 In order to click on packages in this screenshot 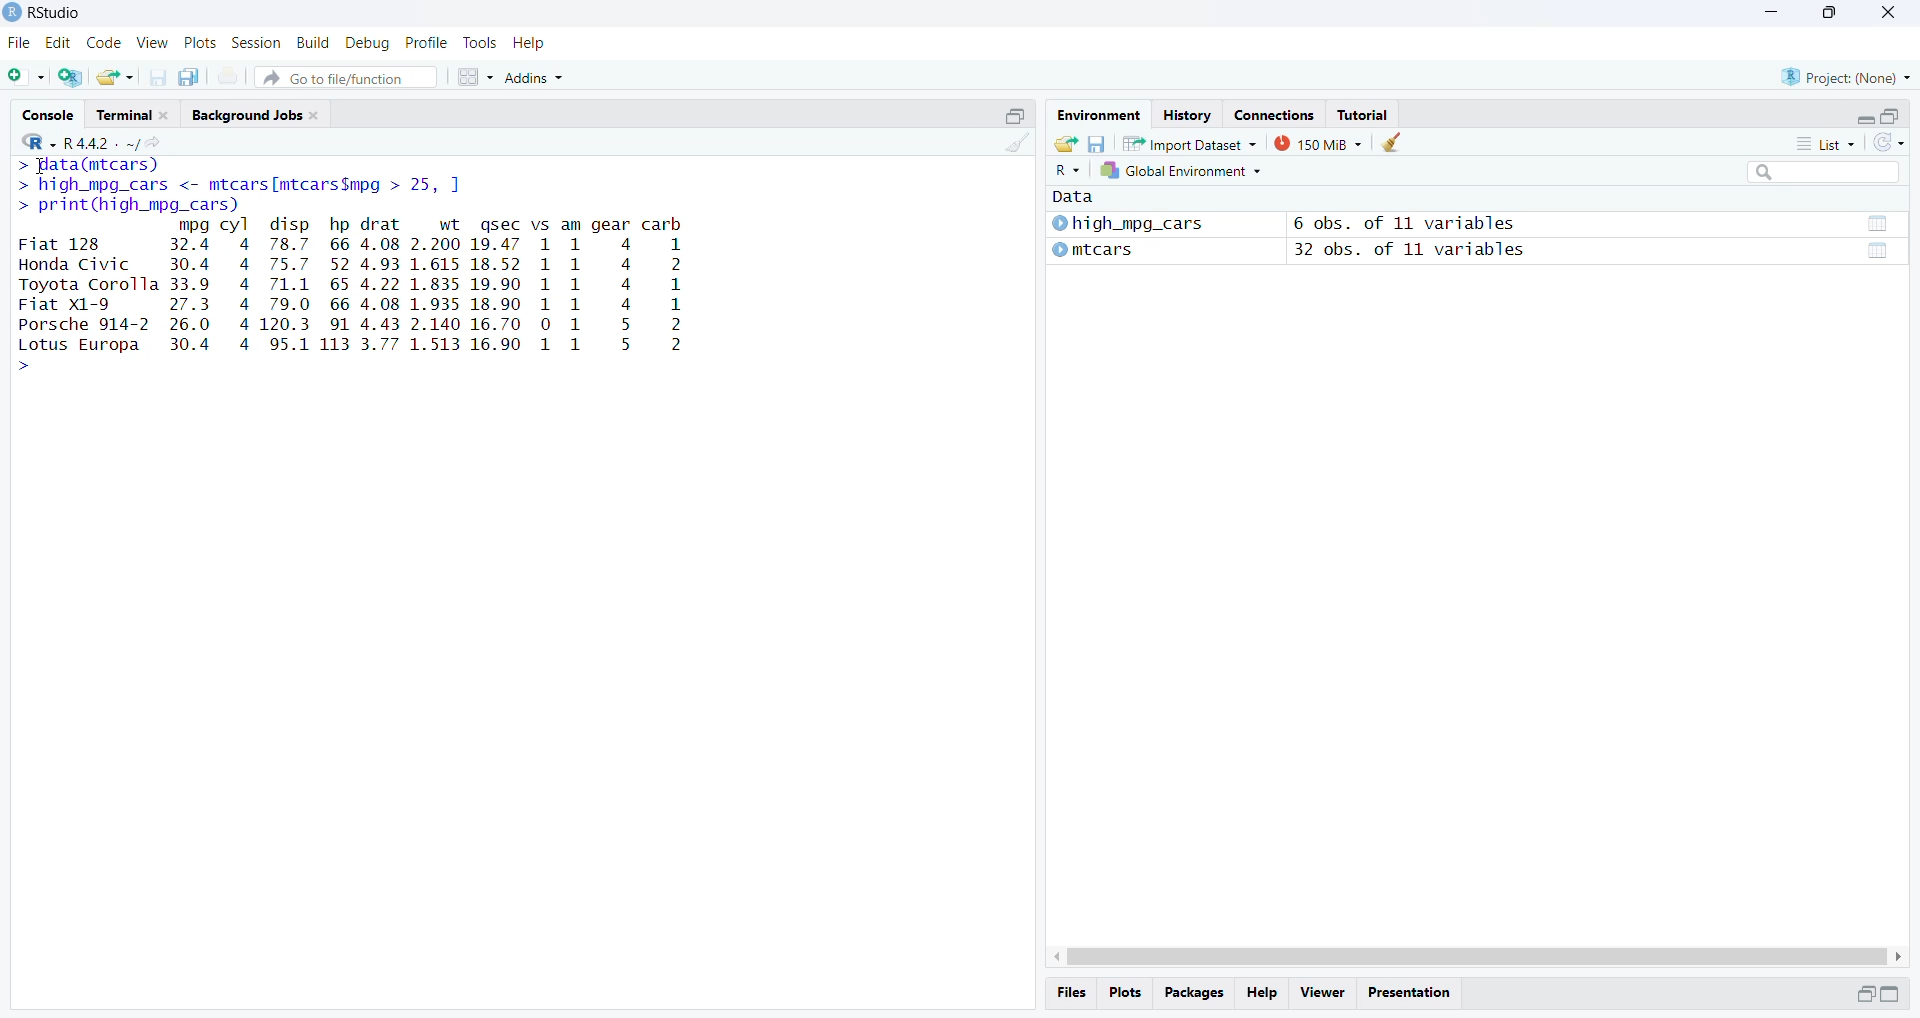, I will do `click(1192, 994)`.